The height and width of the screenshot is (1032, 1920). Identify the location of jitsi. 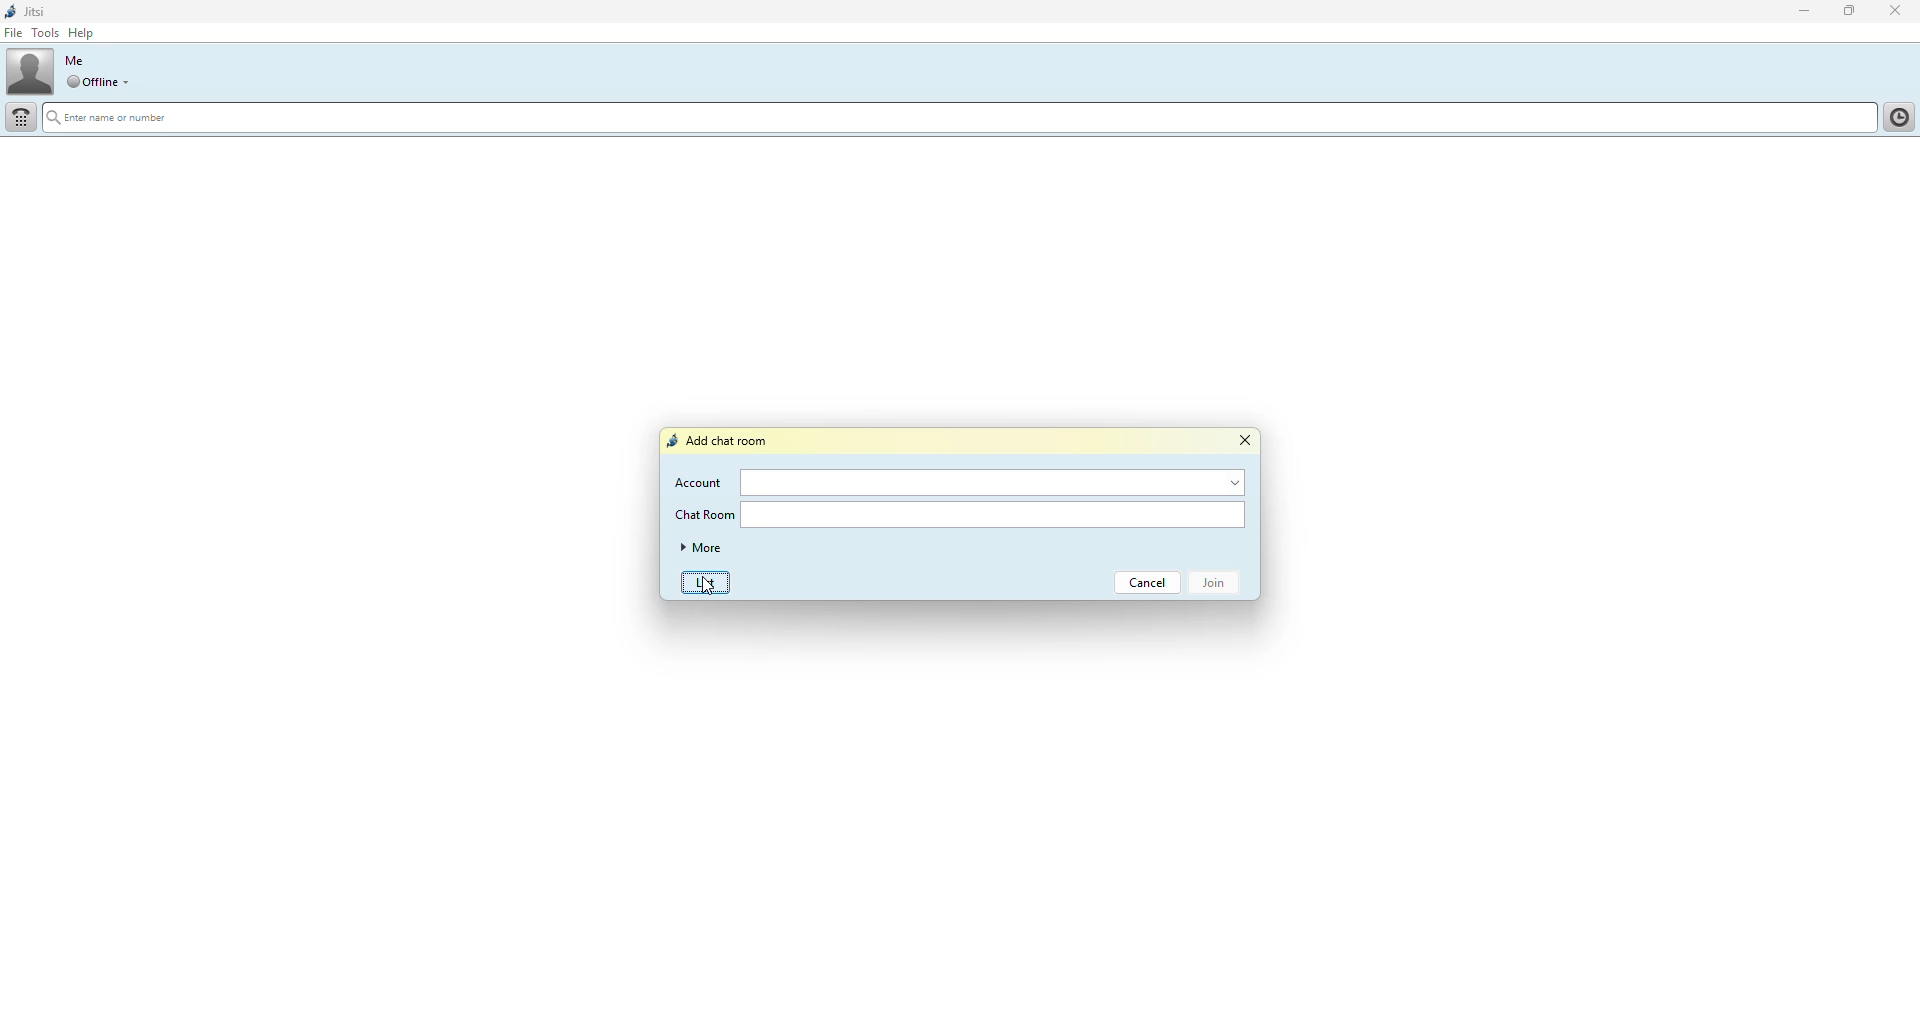
(27, 11).